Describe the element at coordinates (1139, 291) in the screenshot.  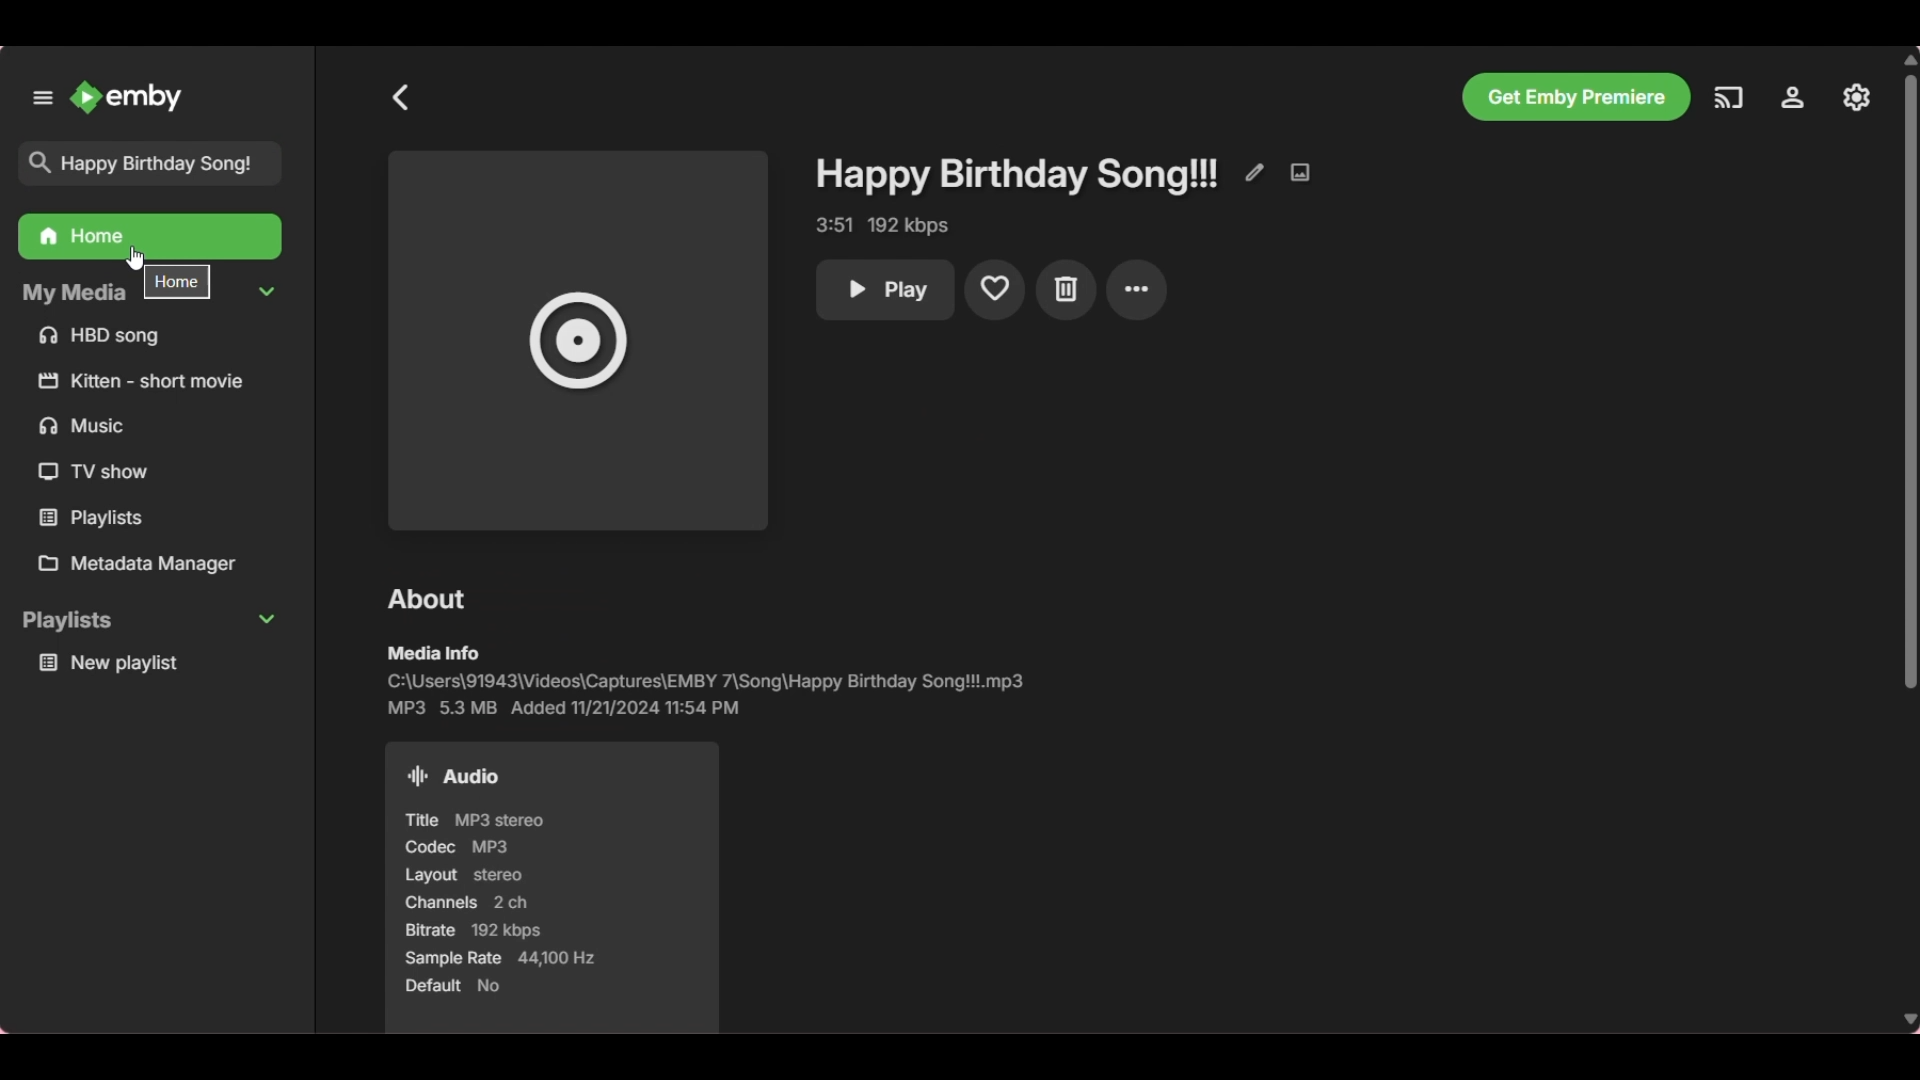
I see ` more settings` at that location.